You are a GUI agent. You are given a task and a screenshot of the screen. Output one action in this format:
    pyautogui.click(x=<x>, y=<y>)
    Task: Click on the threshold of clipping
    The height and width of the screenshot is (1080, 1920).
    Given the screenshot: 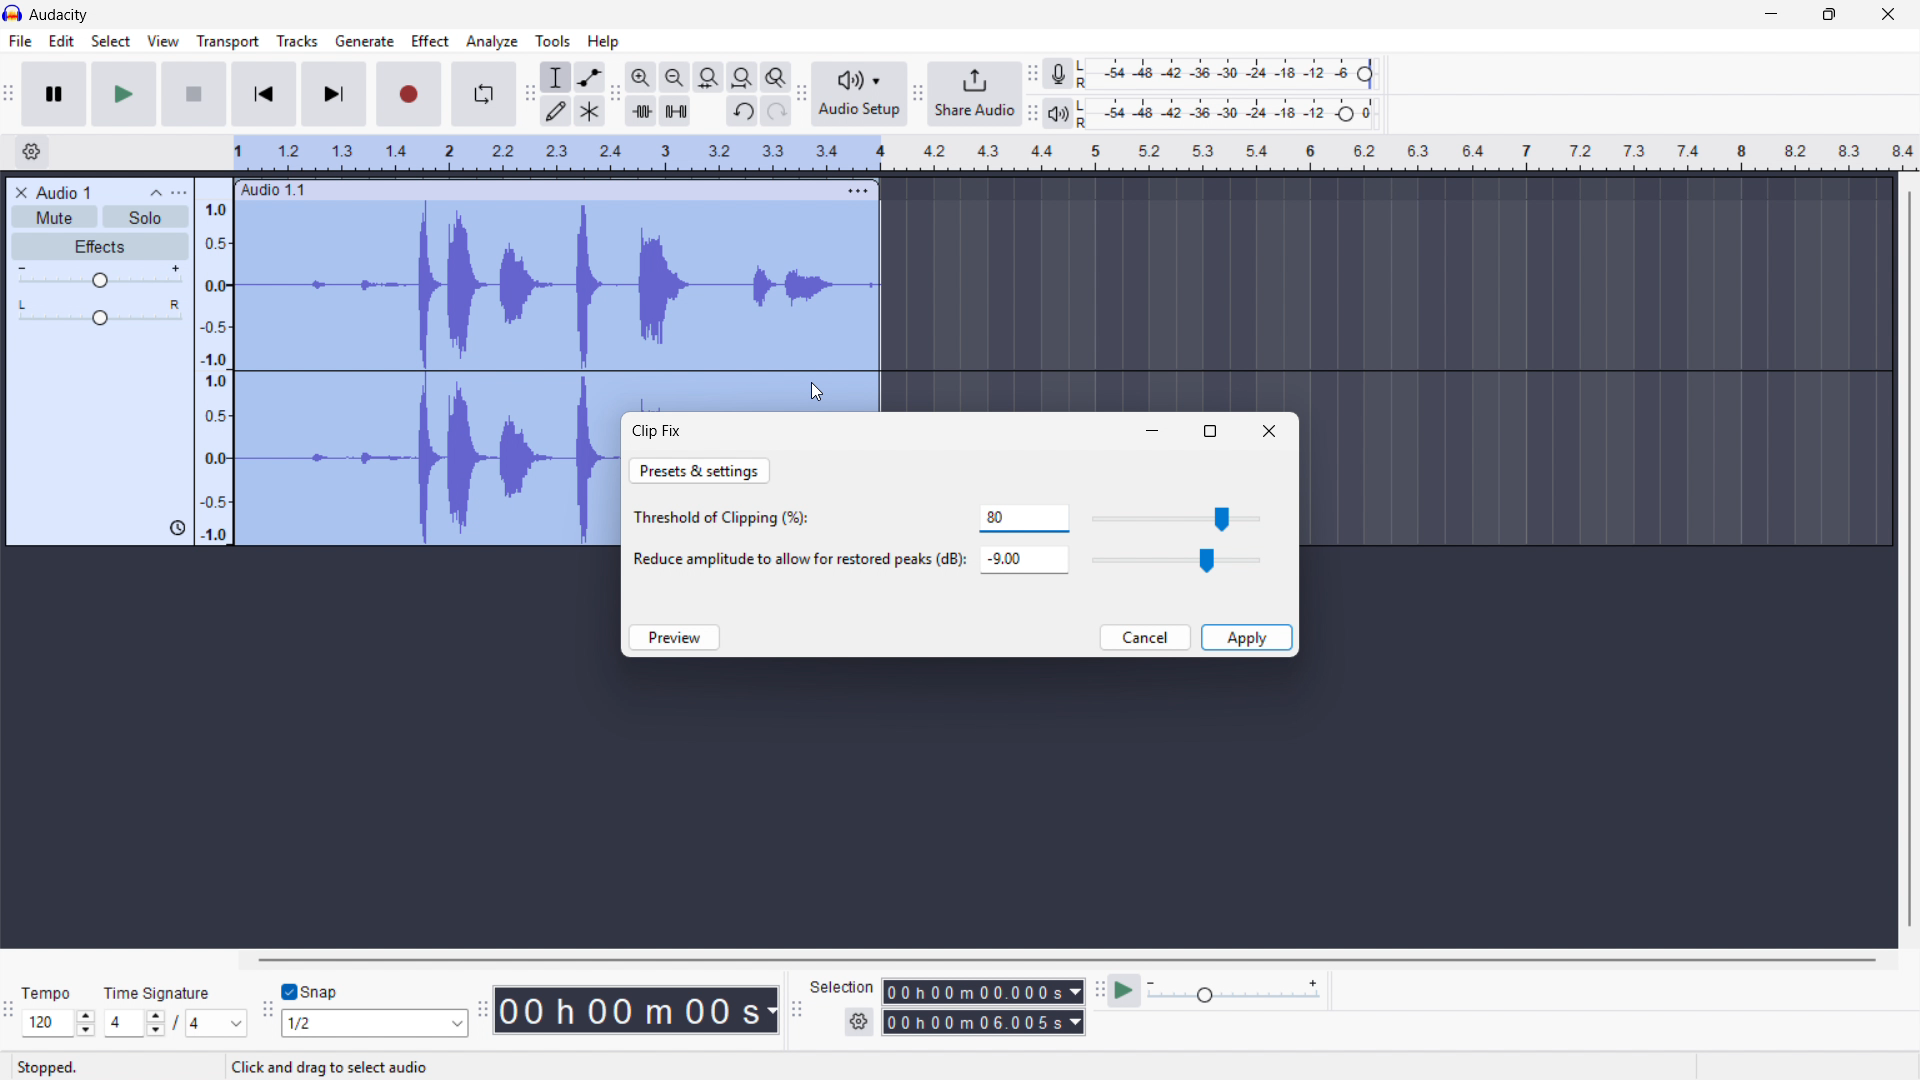 What is the action you would take?
    pyautogui.click(x=730, y=520)
    